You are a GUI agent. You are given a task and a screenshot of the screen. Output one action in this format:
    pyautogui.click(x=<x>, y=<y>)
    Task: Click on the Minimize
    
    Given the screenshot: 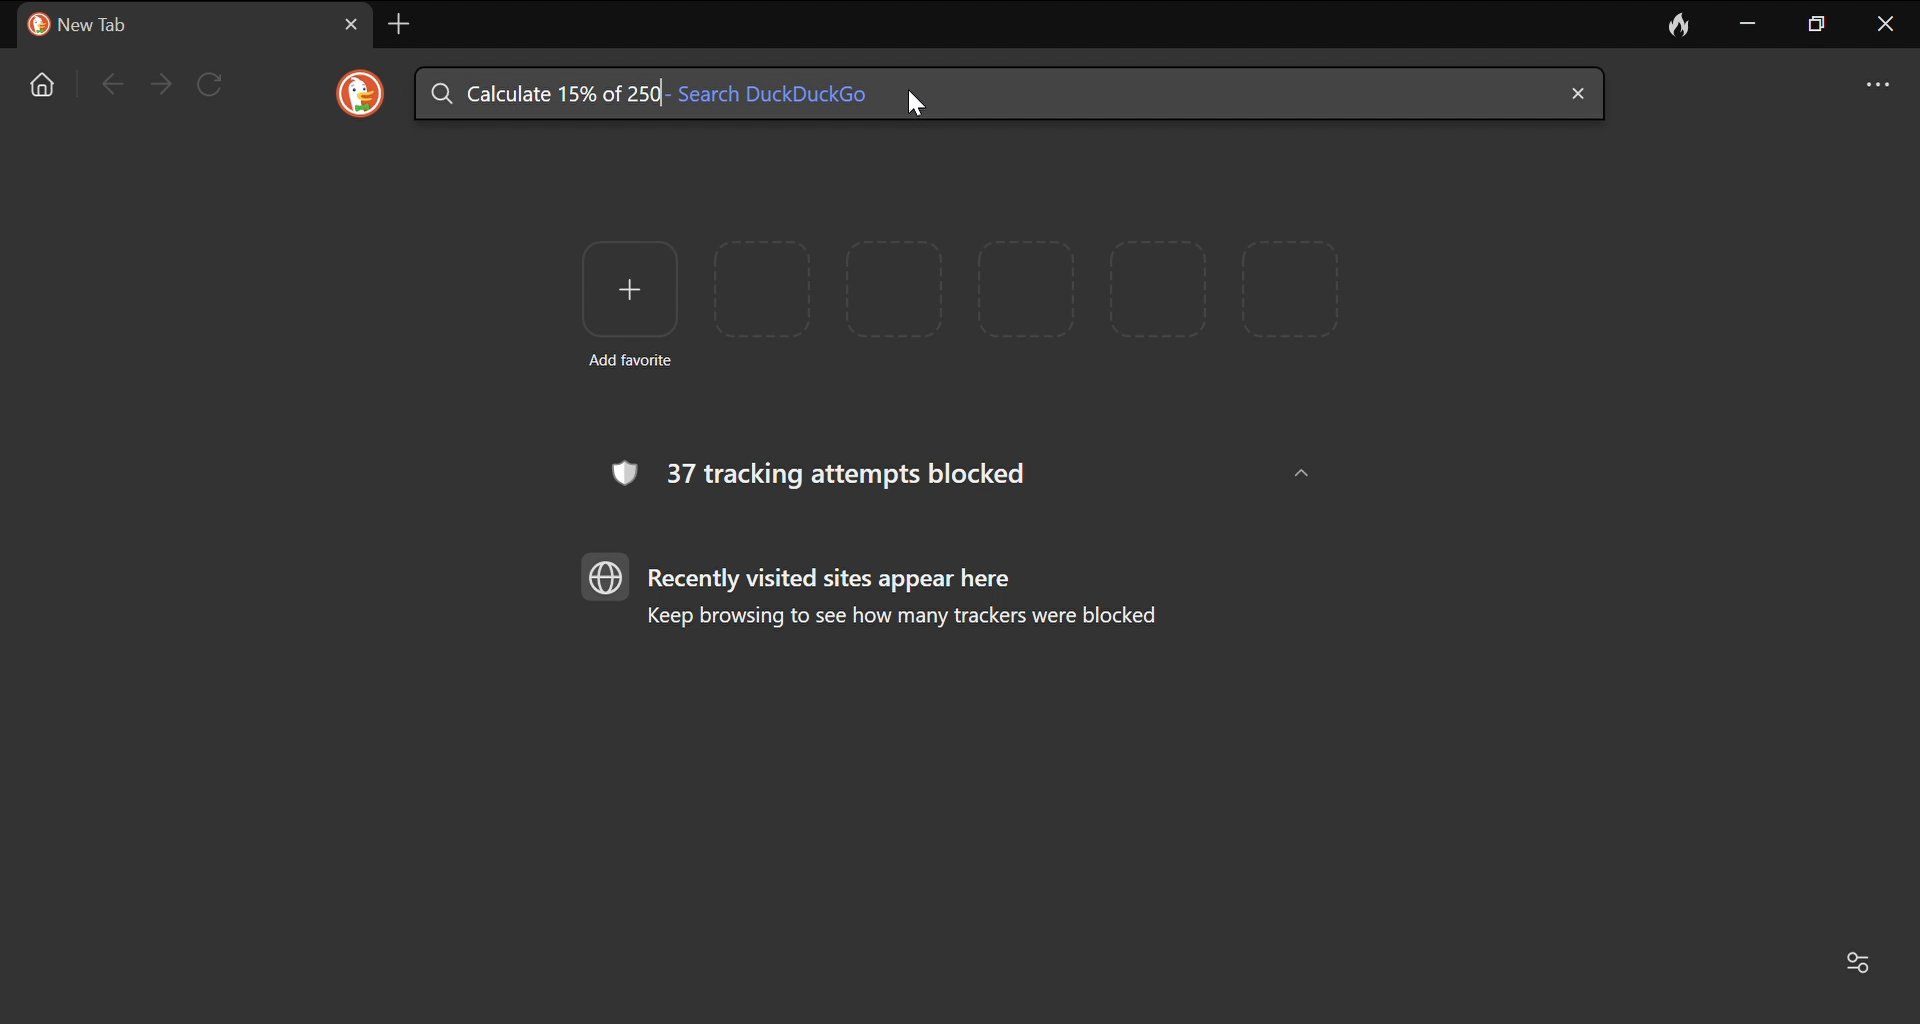 What is the action you would take?
    pyautogui.click(x=1749, y=22)
    